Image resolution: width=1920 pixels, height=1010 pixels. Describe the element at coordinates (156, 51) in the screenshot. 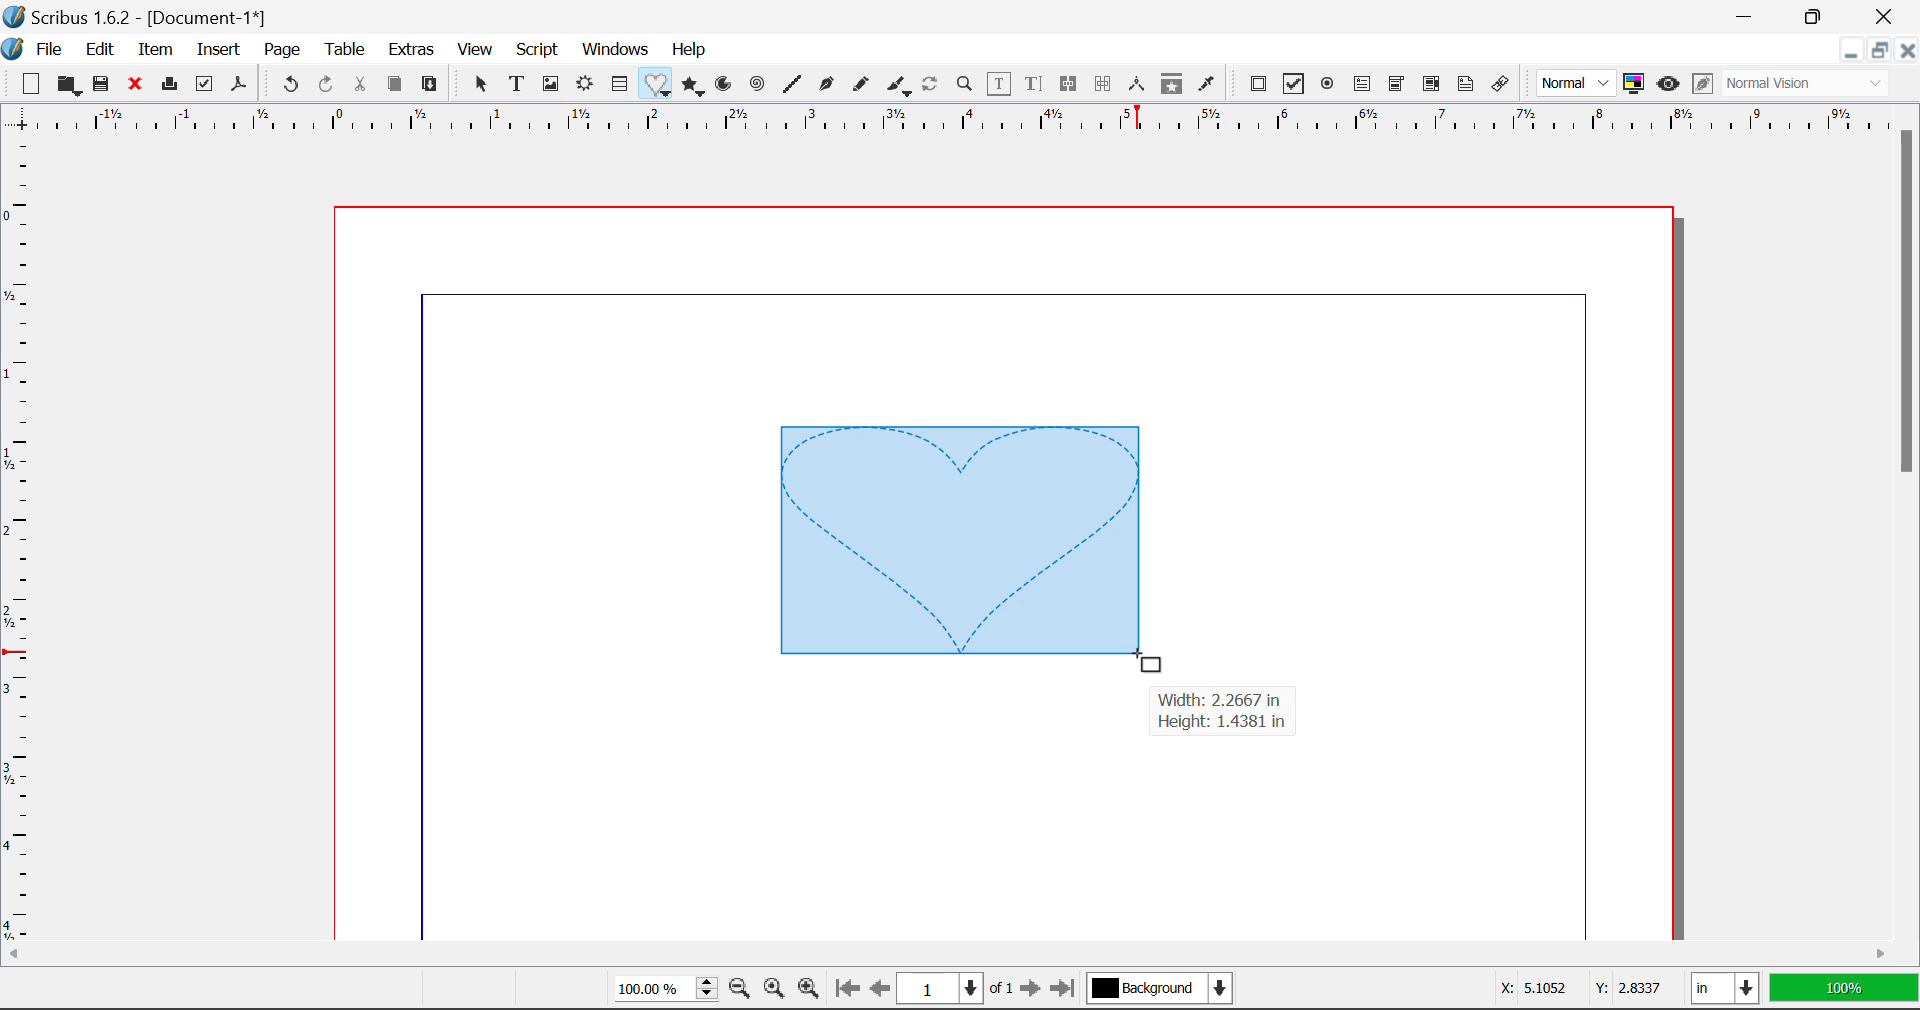

I see `Item` at that location.